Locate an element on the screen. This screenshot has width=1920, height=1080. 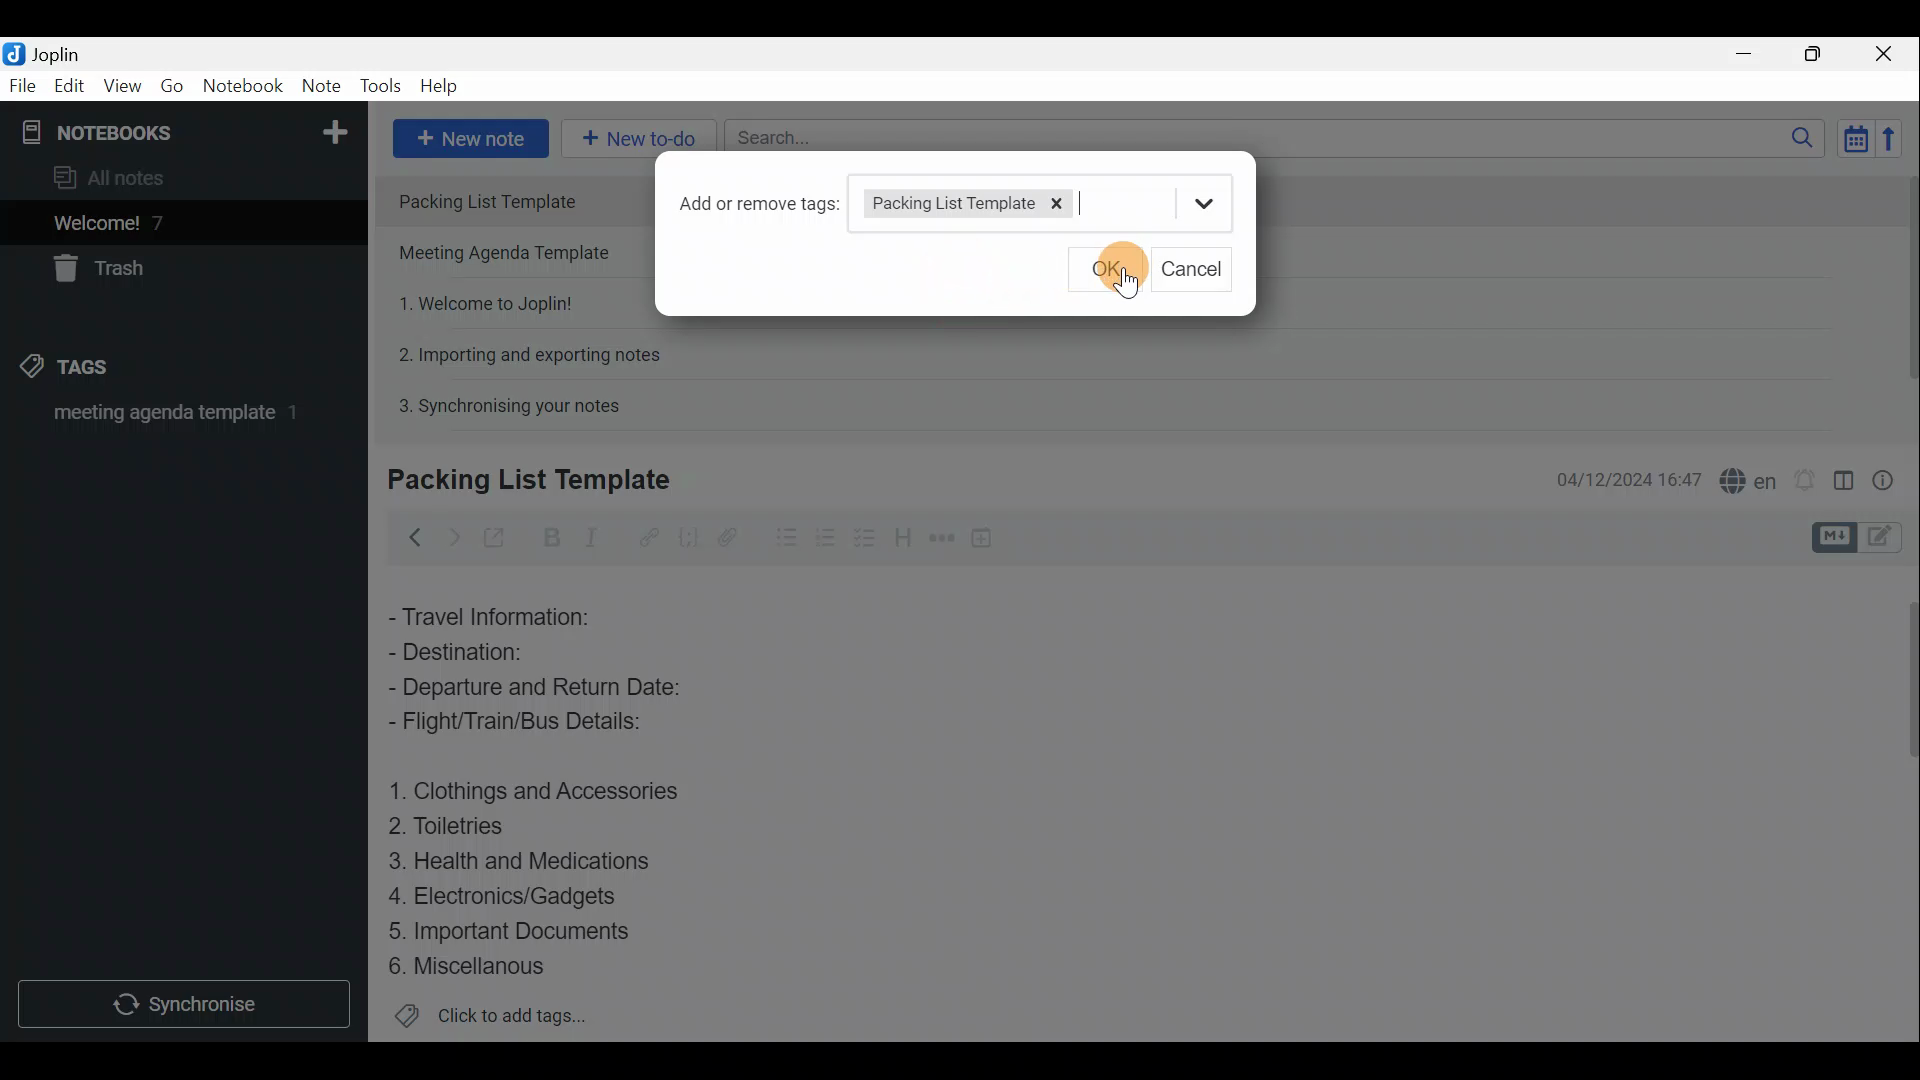
Notebook is located at coordinates (242, 89).